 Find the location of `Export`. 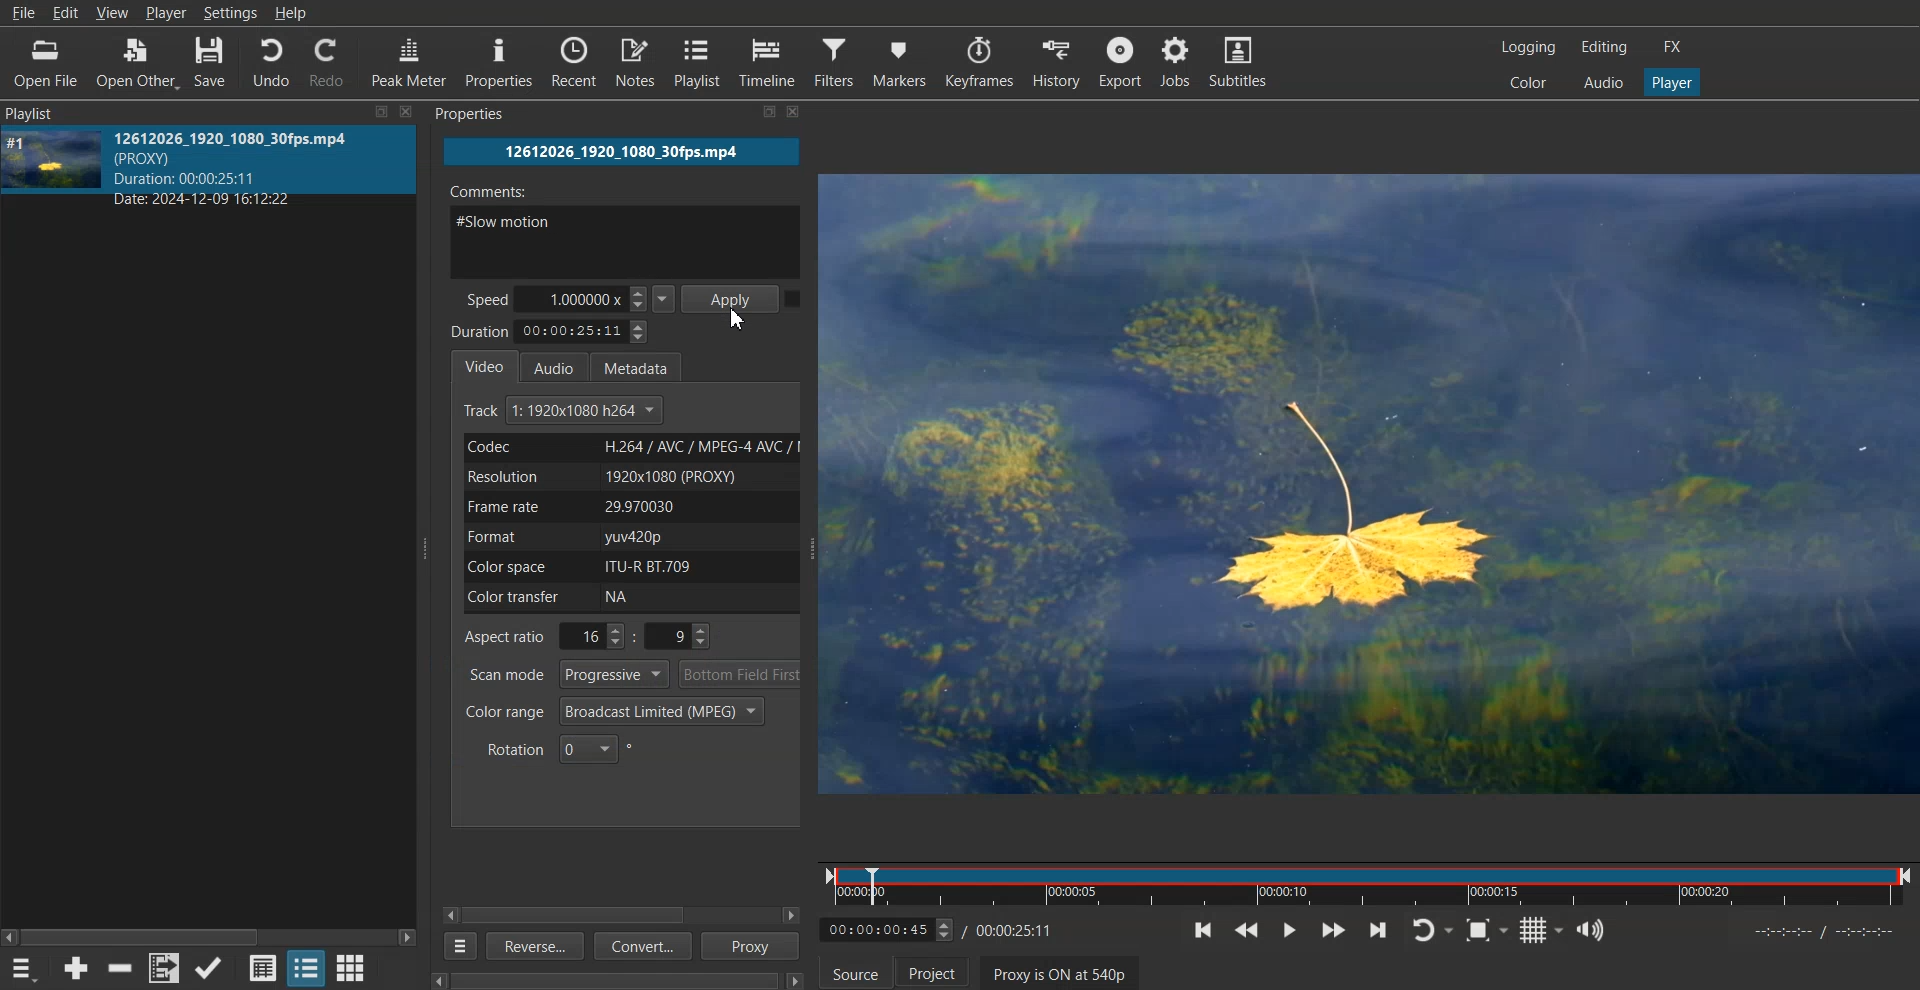

Export is located at coordinates (1119, 61).